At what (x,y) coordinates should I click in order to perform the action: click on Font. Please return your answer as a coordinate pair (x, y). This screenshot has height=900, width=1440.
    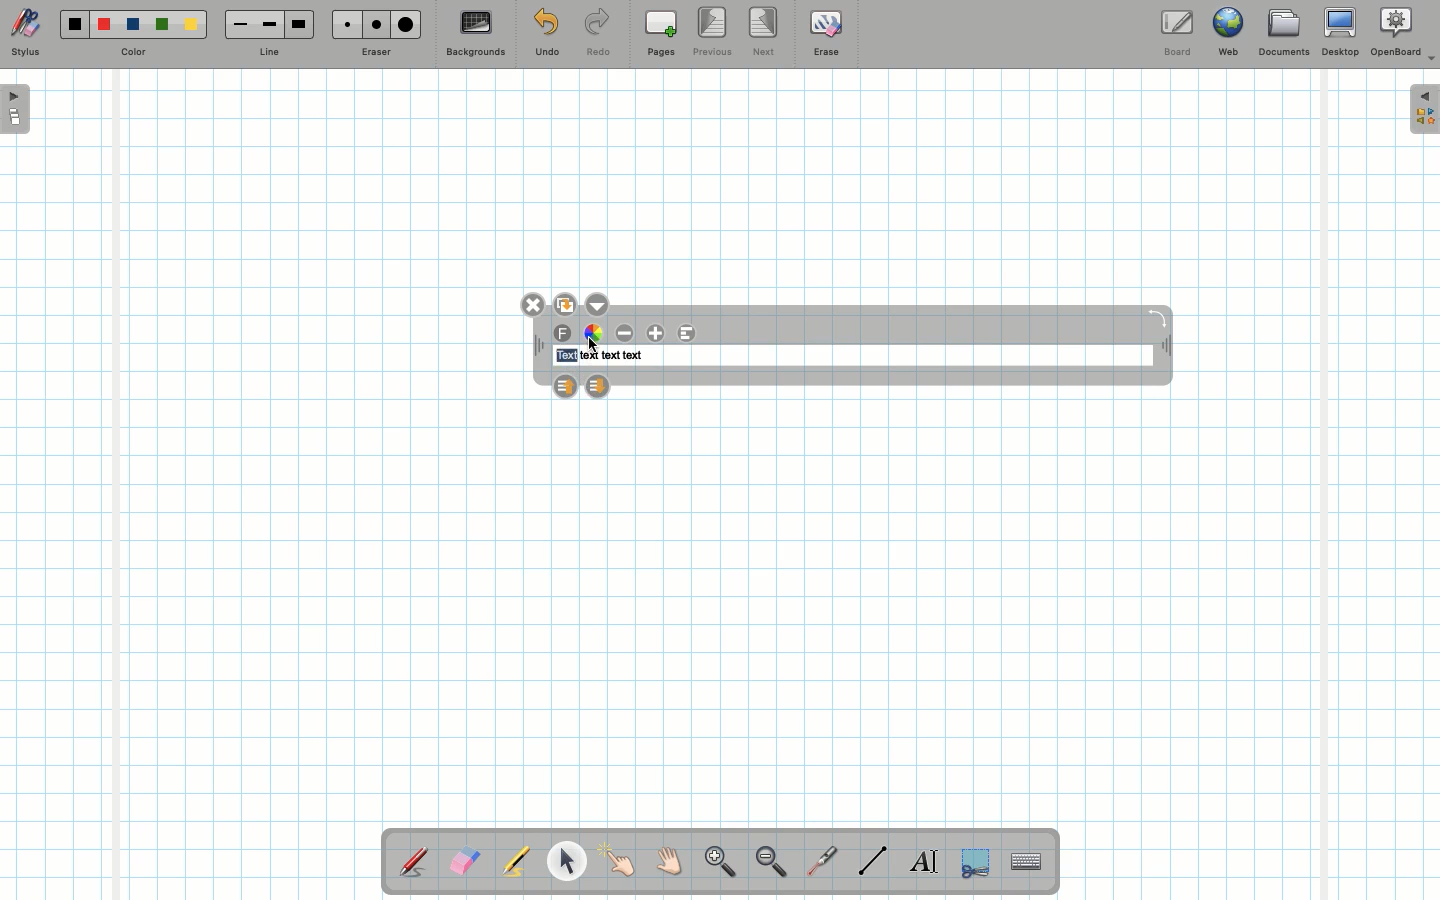
    Looking at the image, I should click on (564, 334).